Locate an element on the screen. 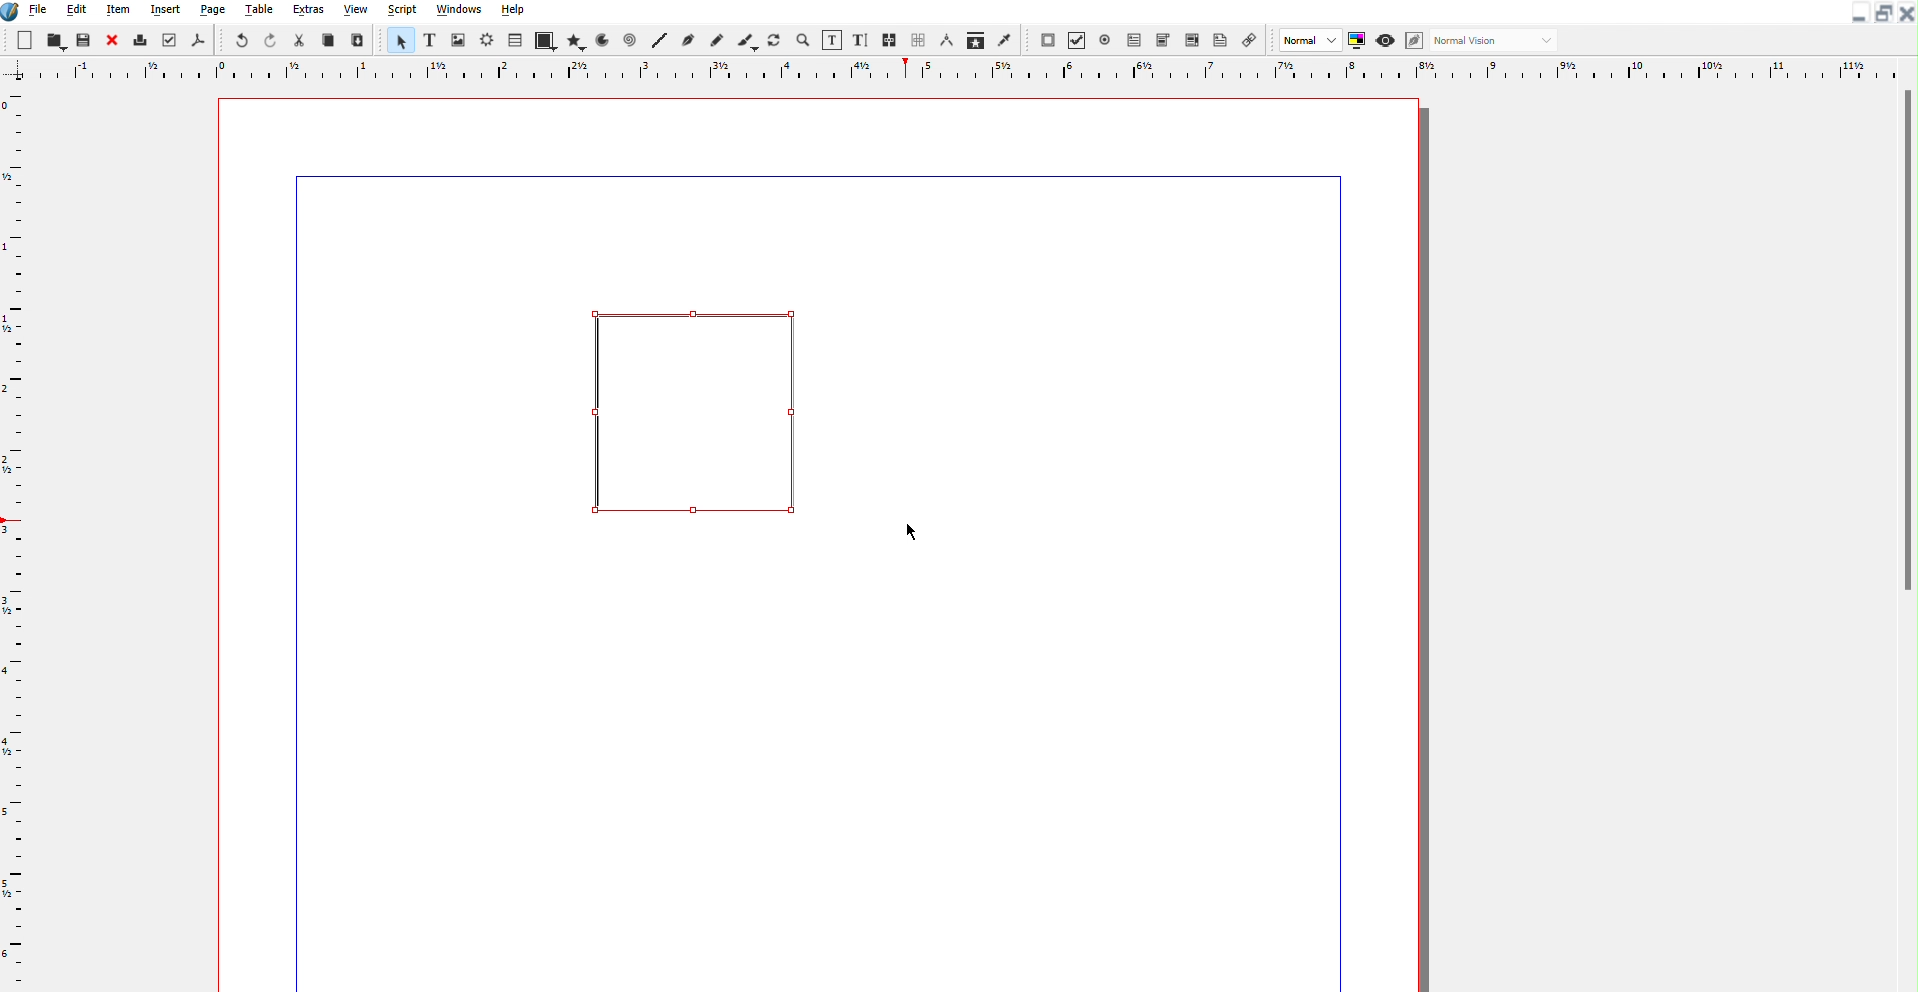  Brightness is located at coordinates (487, 41).